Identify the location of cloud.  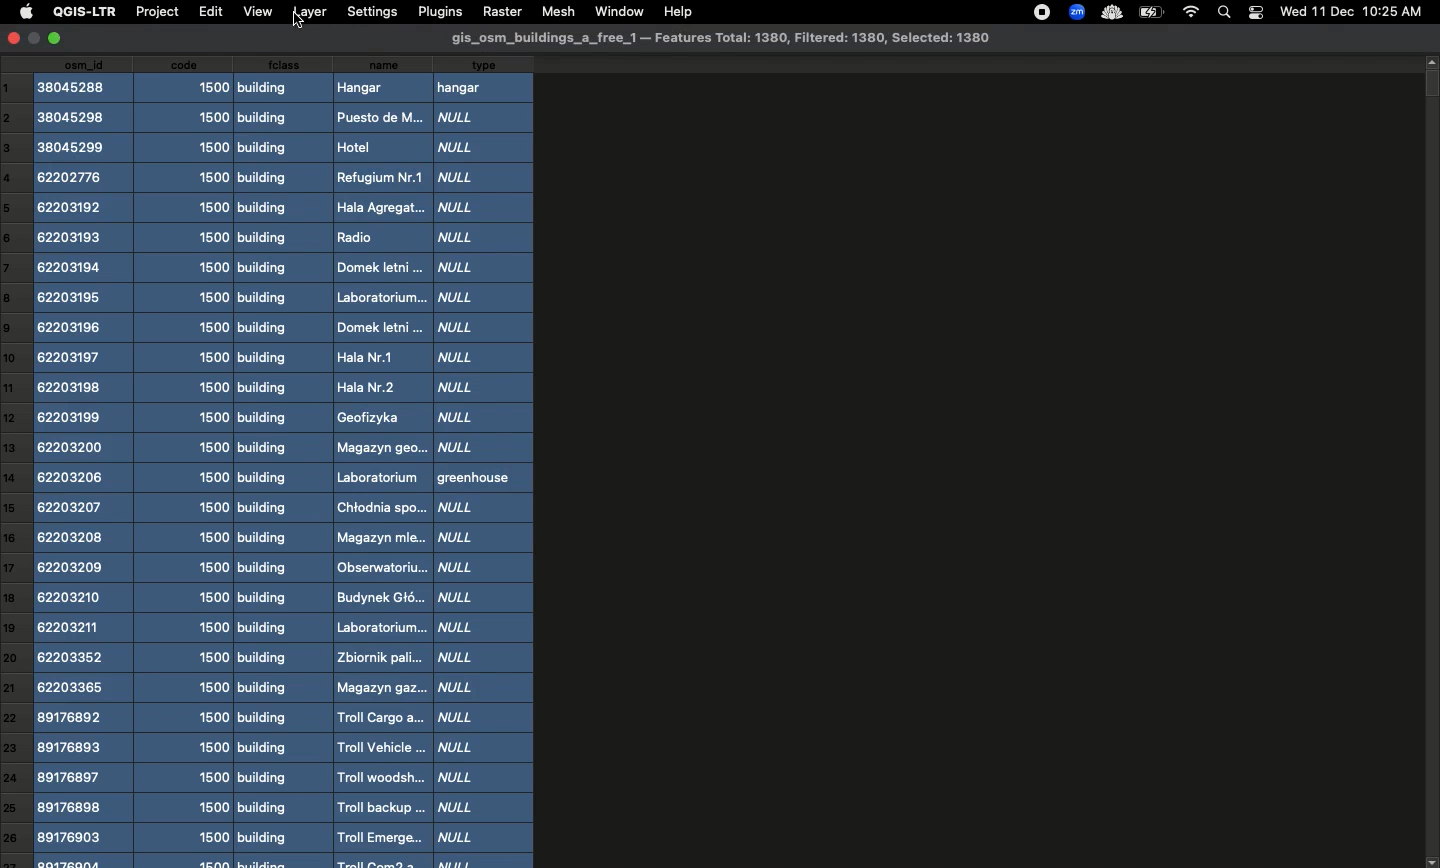
(1110, 11).